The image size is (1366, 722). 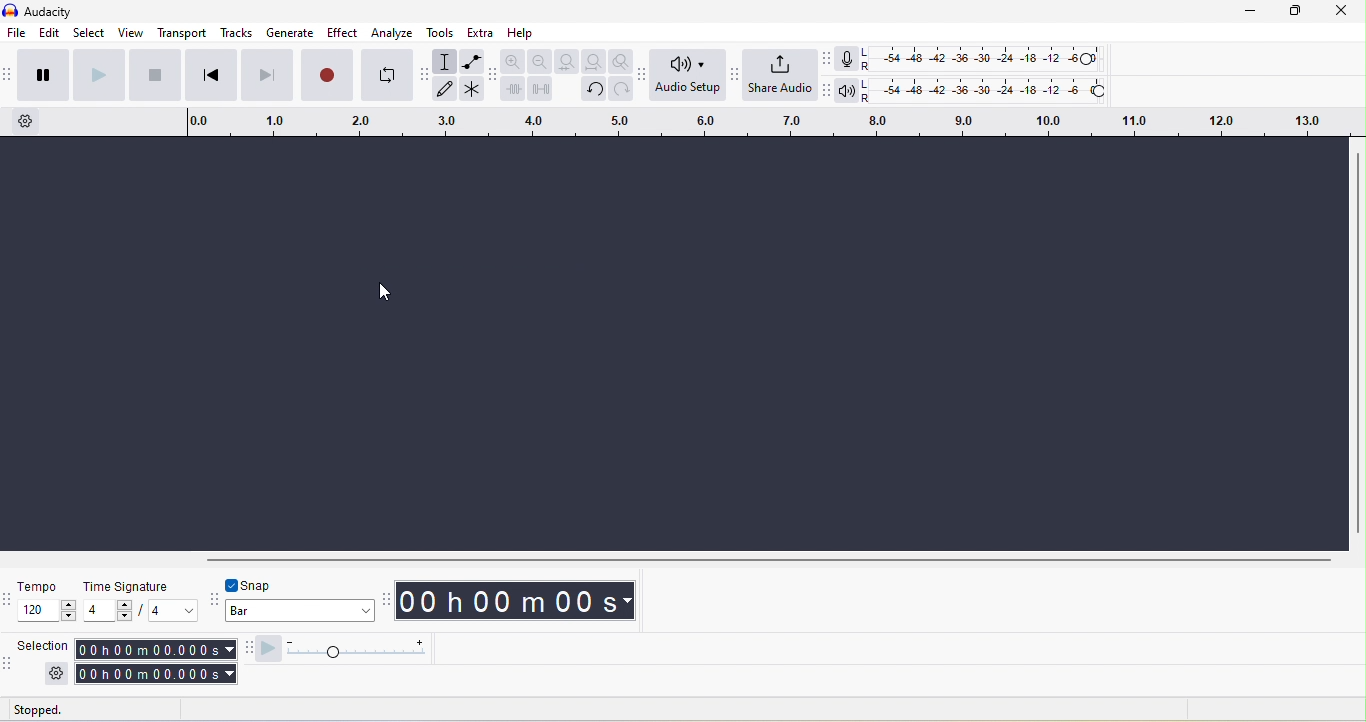 What do you see at coordinates (444, 88) in the screenshot?
I see `draw tool` at bounding box center [444, 88].